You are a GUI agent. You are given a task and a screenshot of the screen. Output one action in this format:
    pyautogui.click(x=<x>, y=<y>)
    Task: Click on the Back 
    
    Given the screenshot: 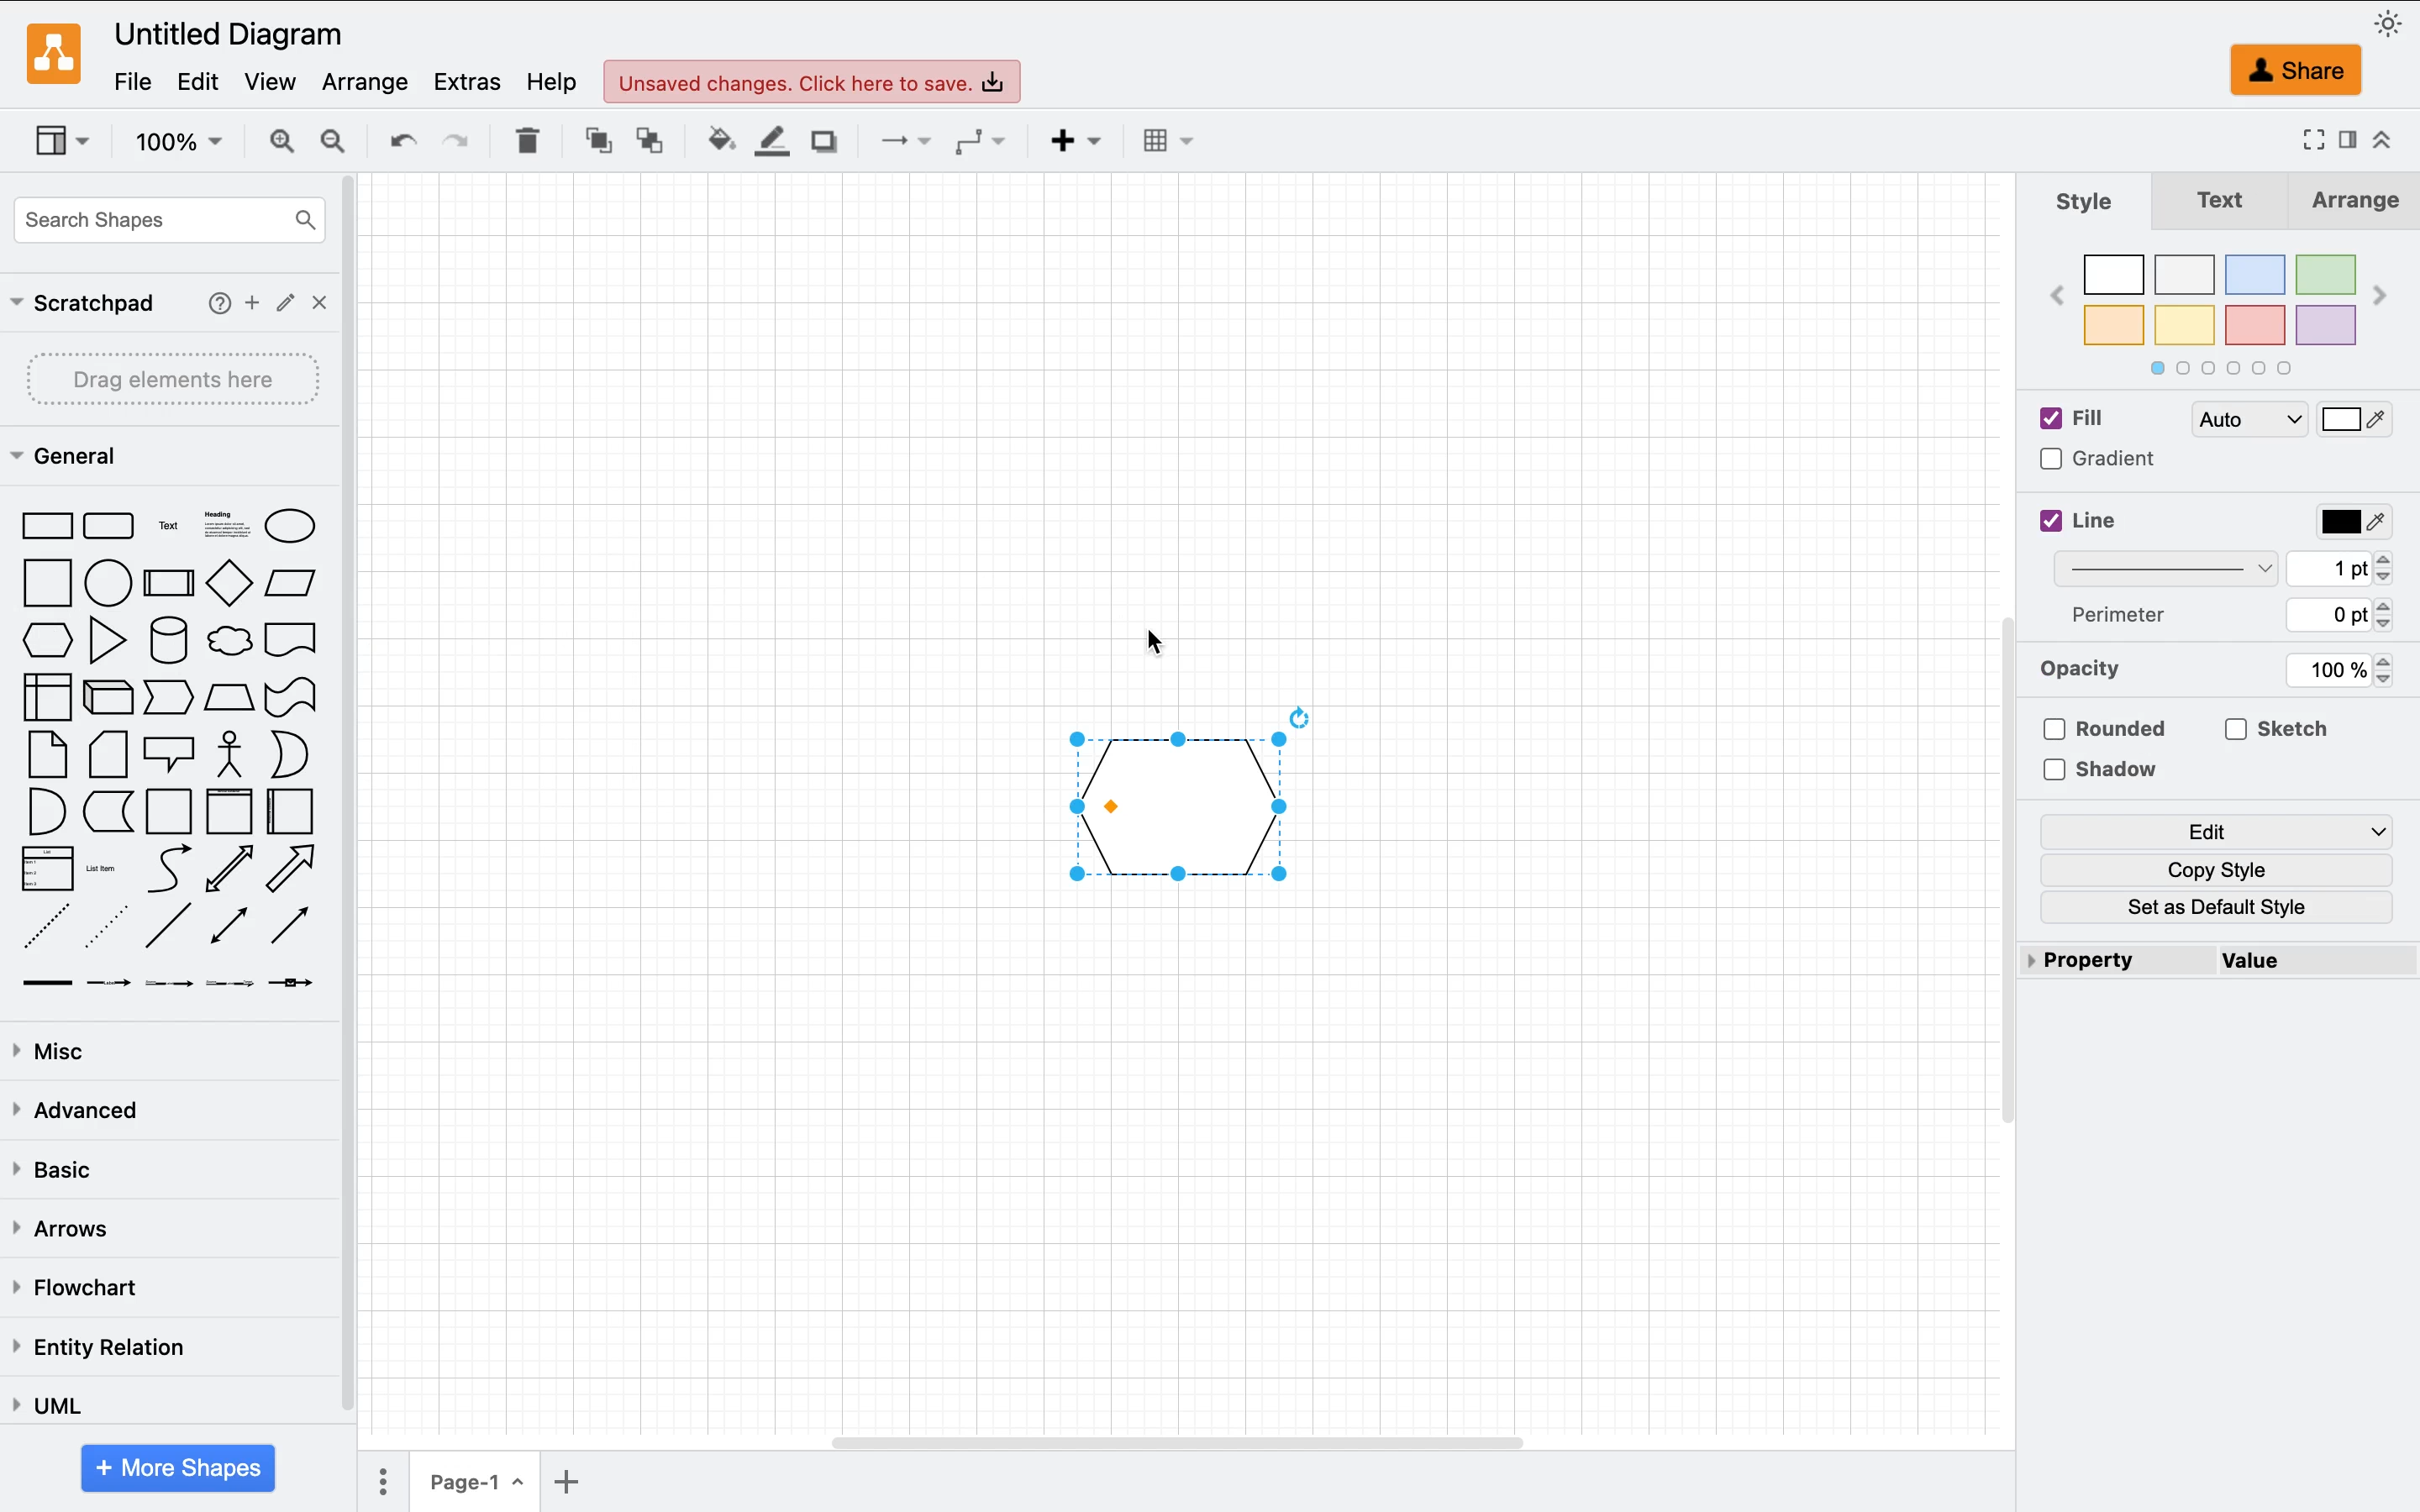 What is the action you would take?
    pyautogui.click(x=2054, y=305)
    